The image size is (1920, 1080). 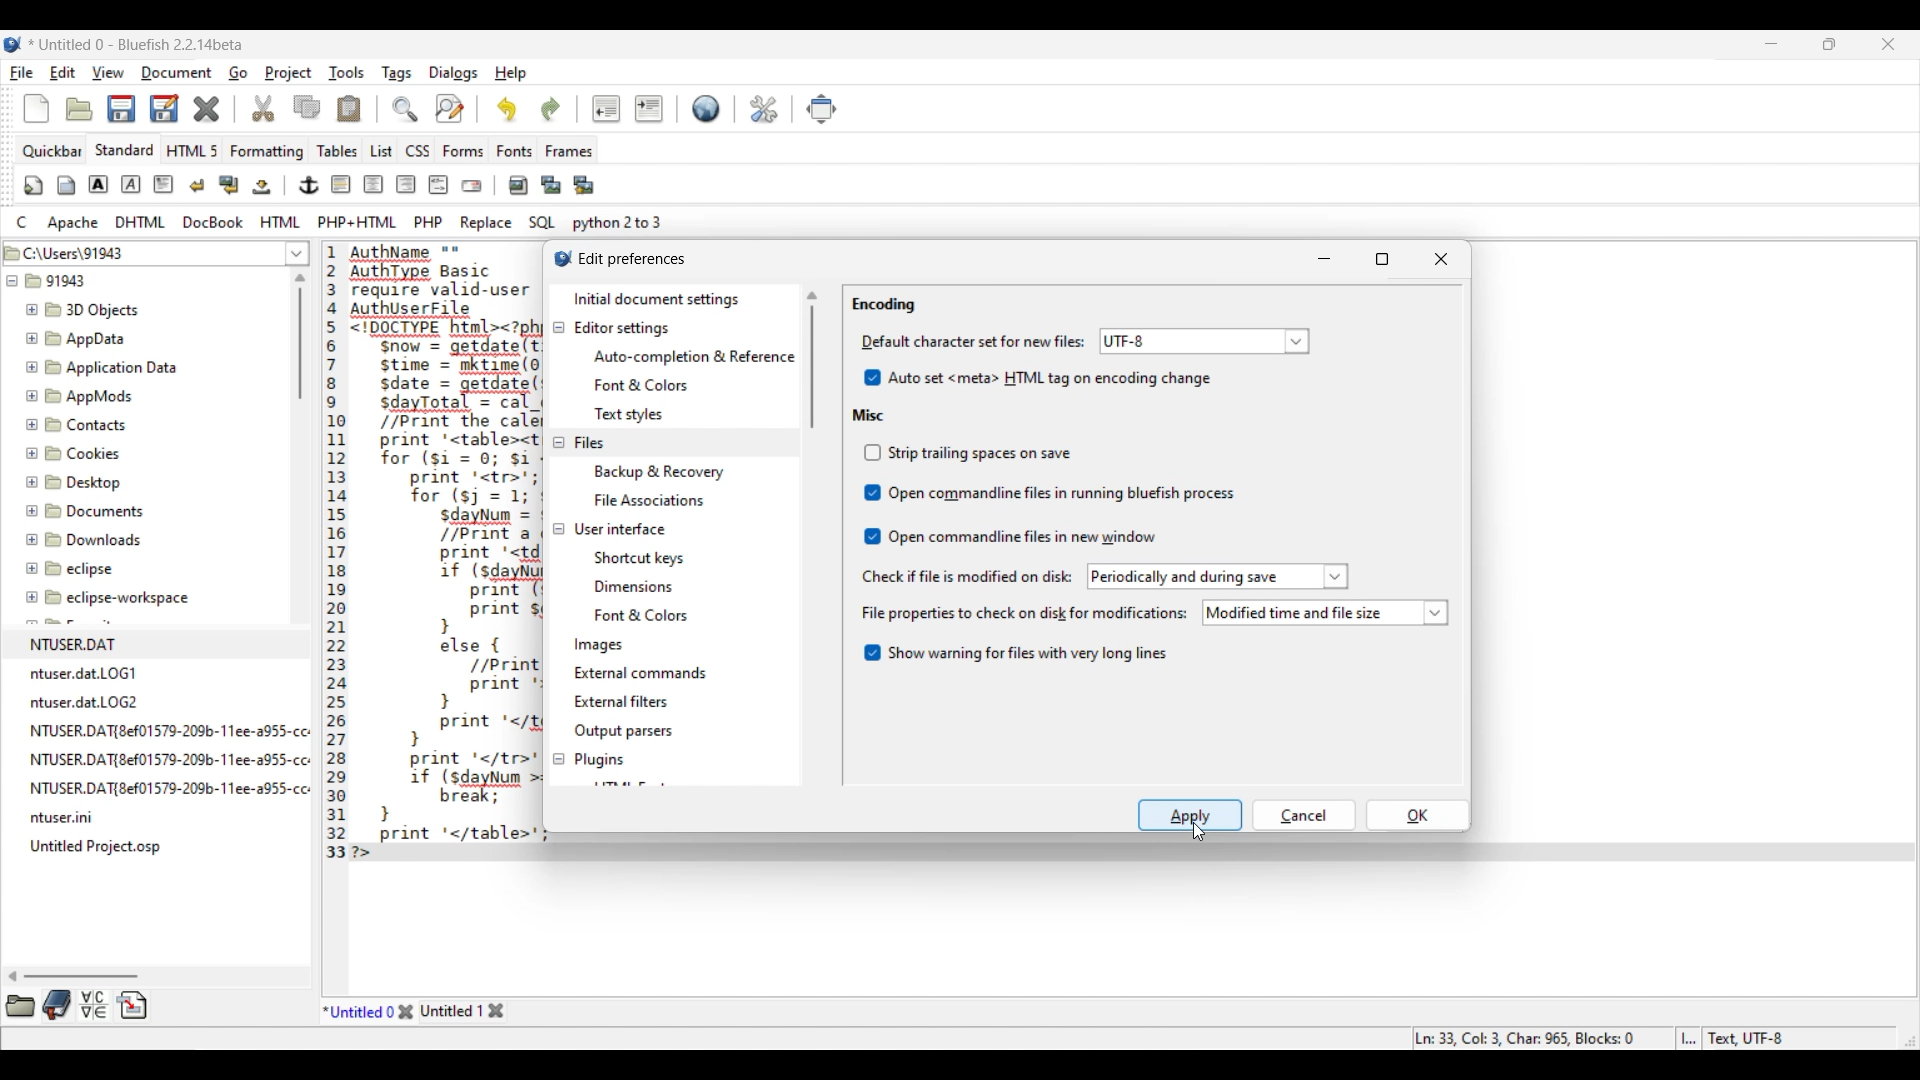 I want to click on Plugins, so click(x=600, y=757).